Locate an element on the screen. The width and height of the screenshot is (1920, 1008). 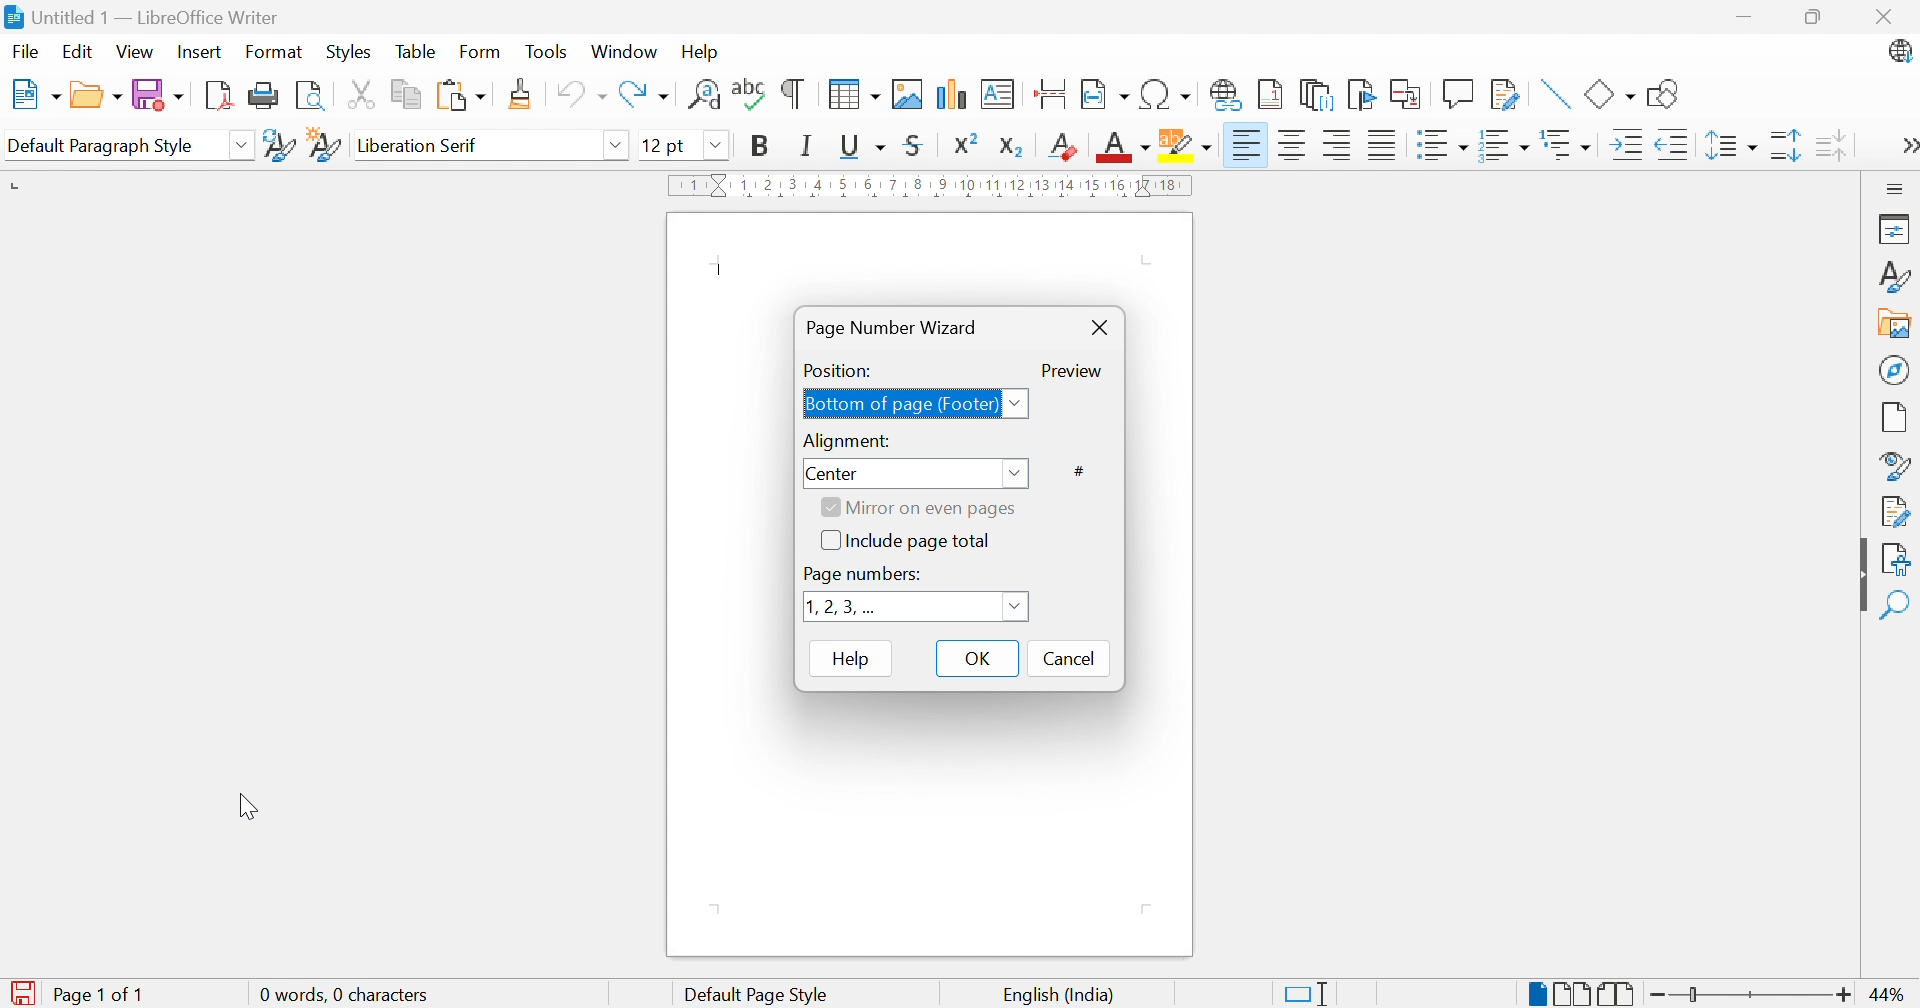
0 words, 0 characters is located at coordinates (342, 997).